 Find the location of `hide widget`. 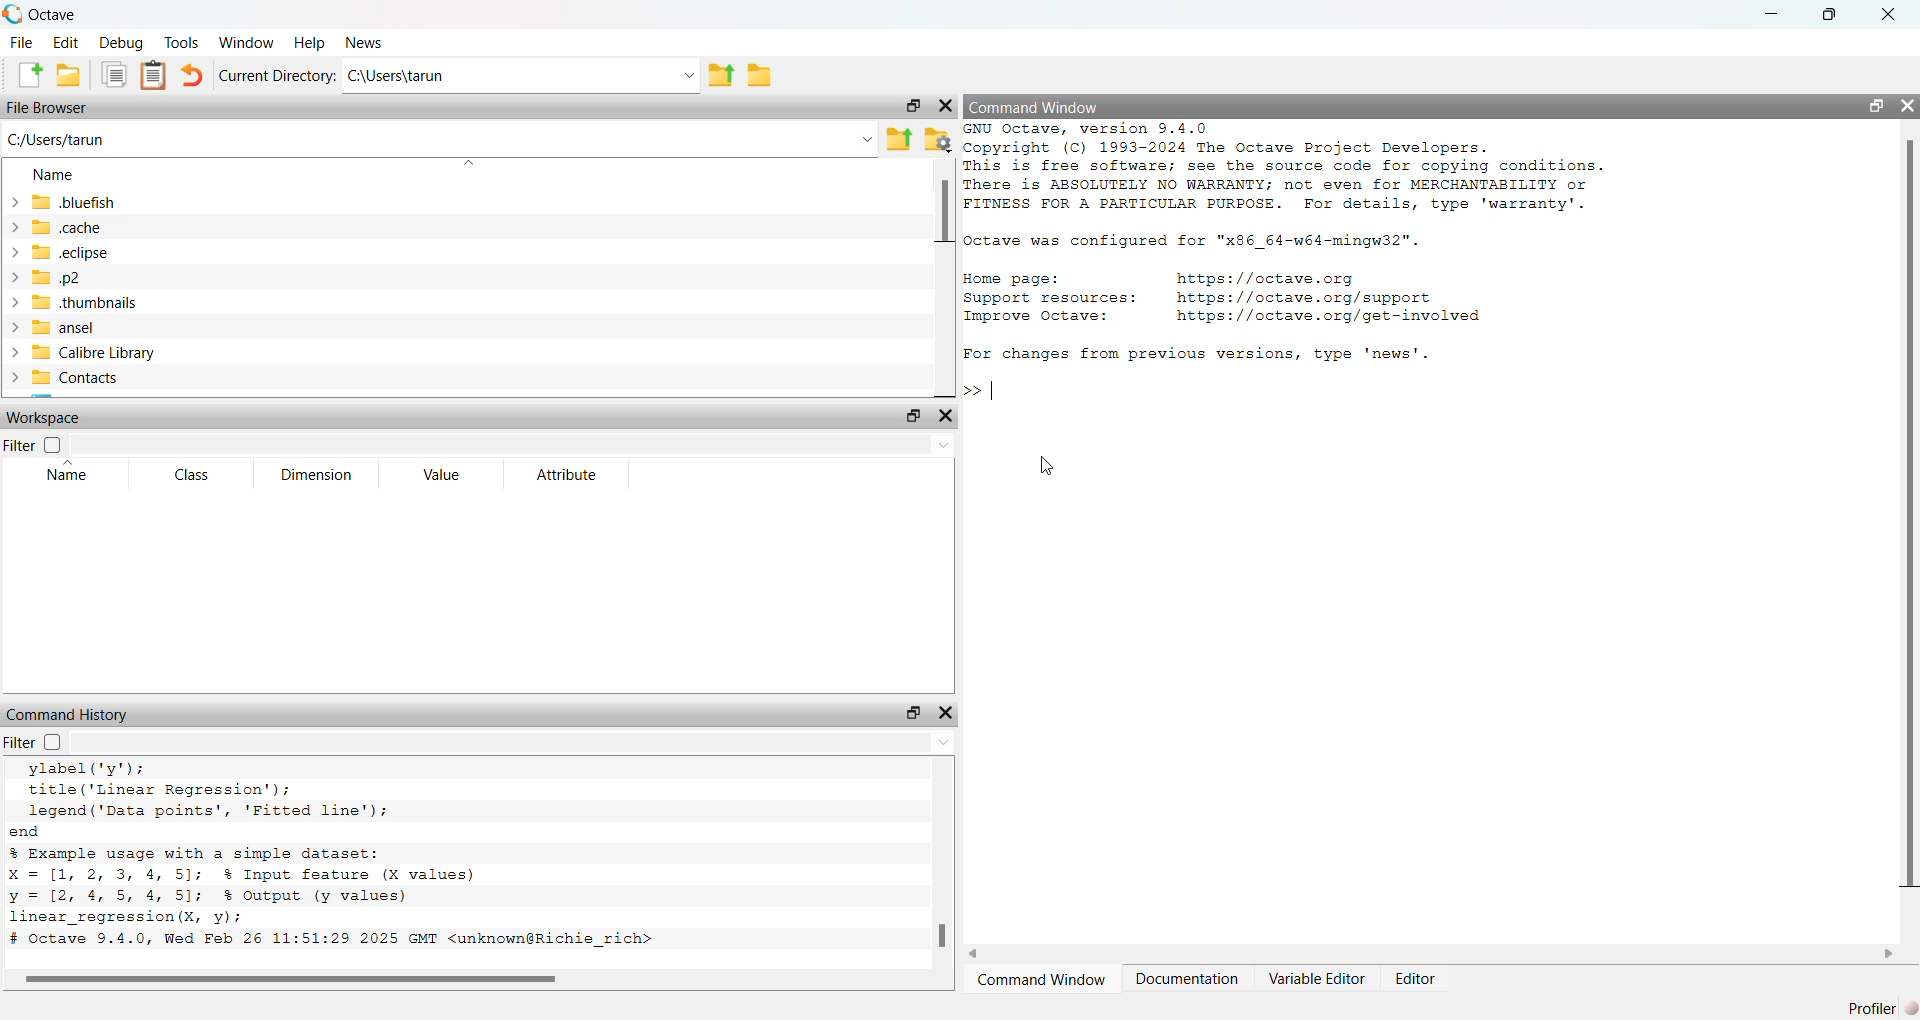

hide widget is located at coordinates (947, 712).